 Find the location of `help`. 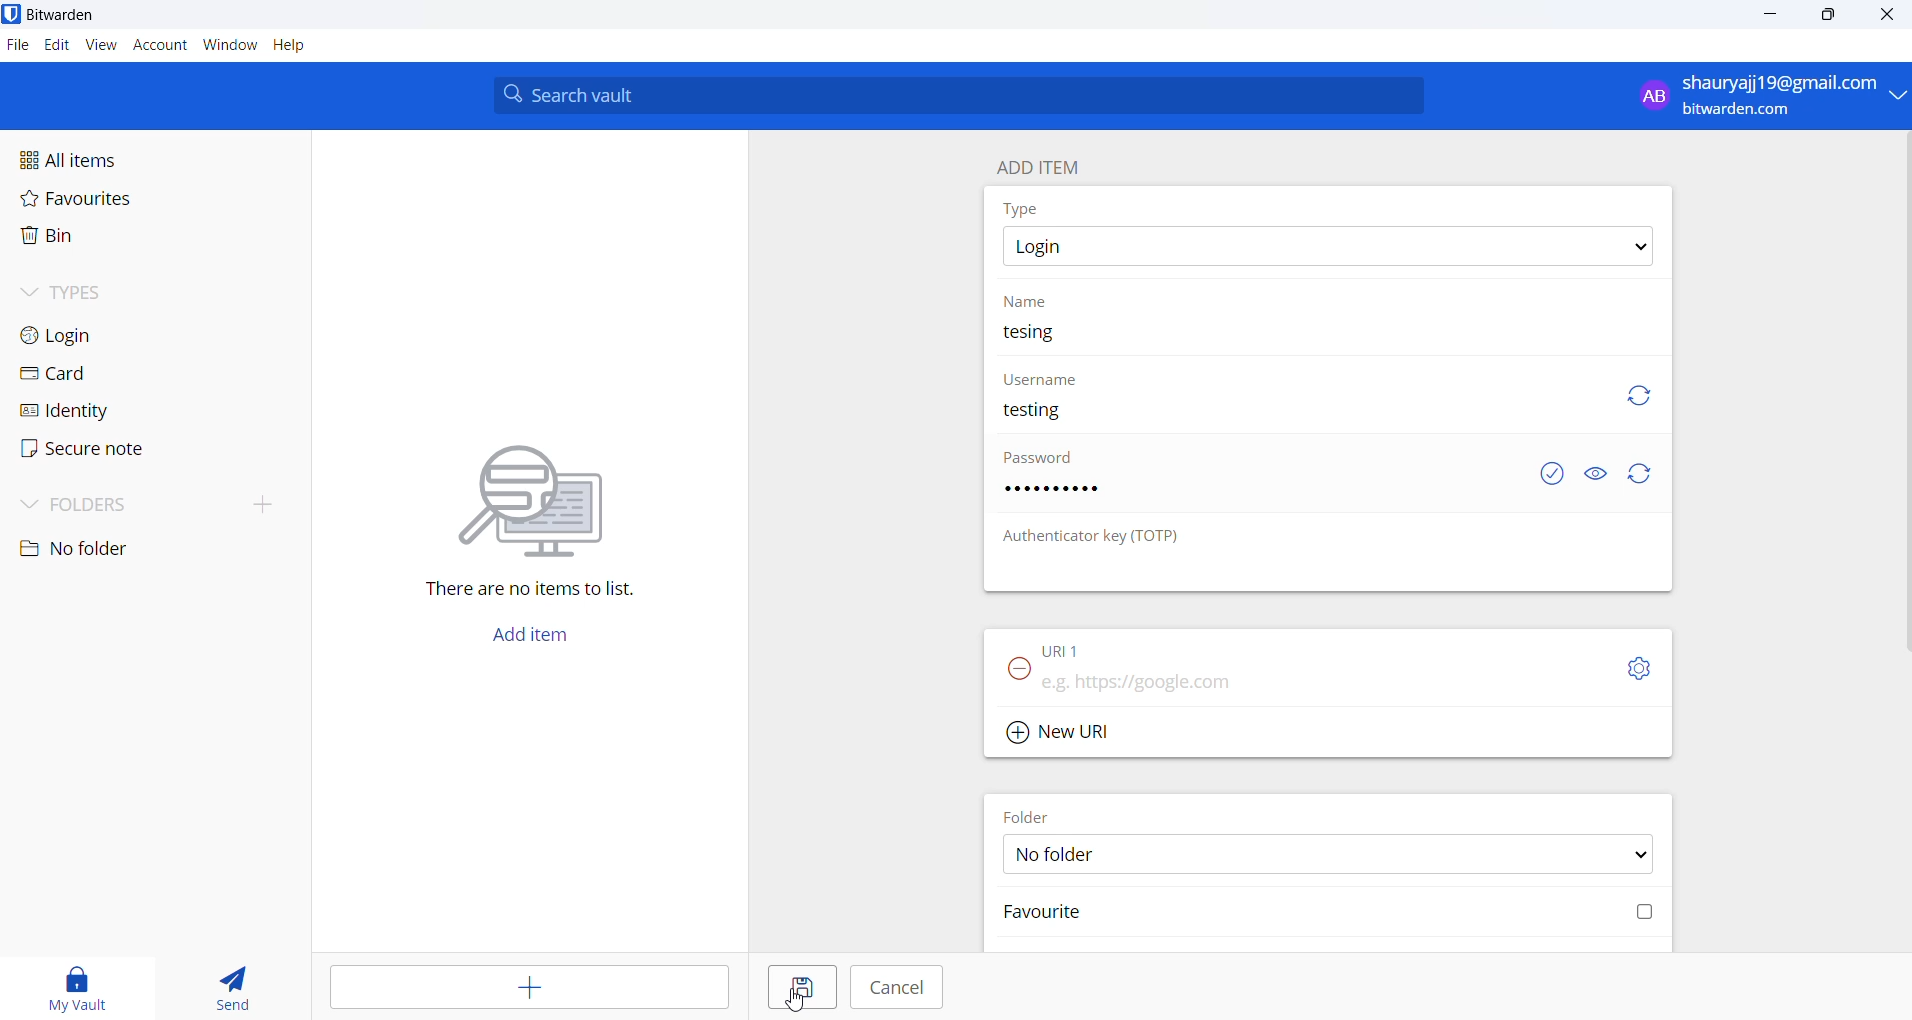

help is located at coordinates (302, 46).